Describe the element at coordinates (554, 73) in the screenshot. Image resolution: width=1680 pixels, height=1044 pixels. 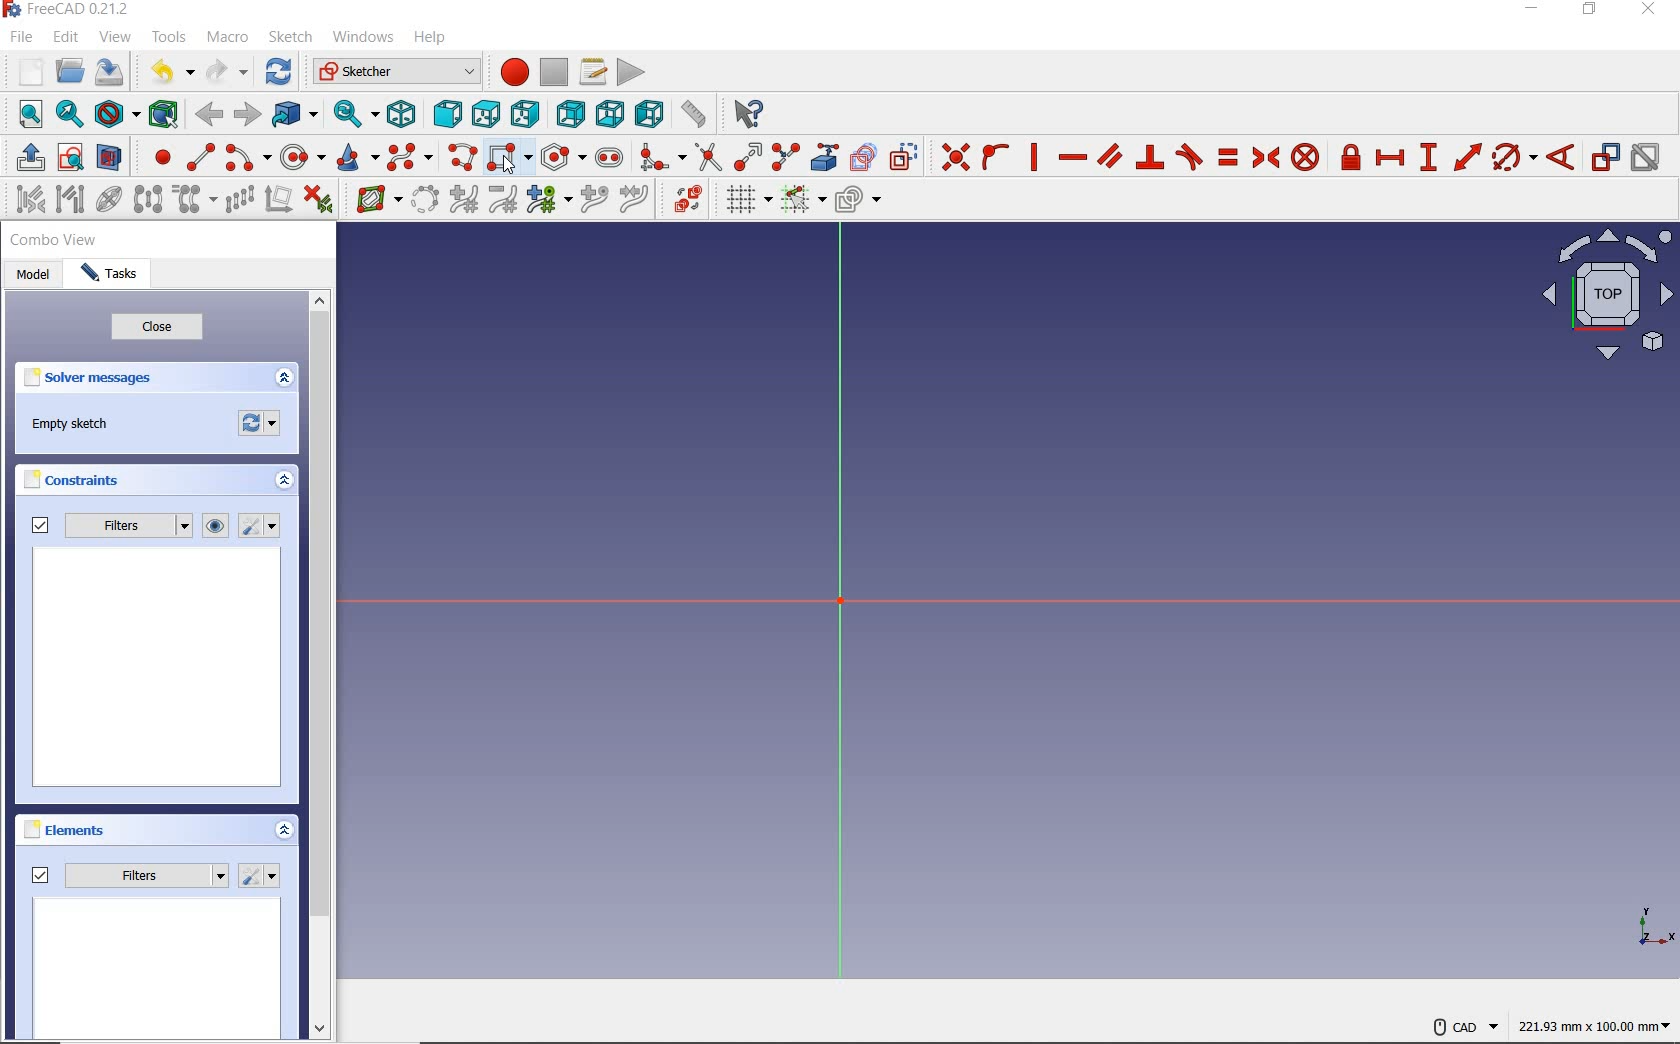
I see `stop macro recording` at that location.